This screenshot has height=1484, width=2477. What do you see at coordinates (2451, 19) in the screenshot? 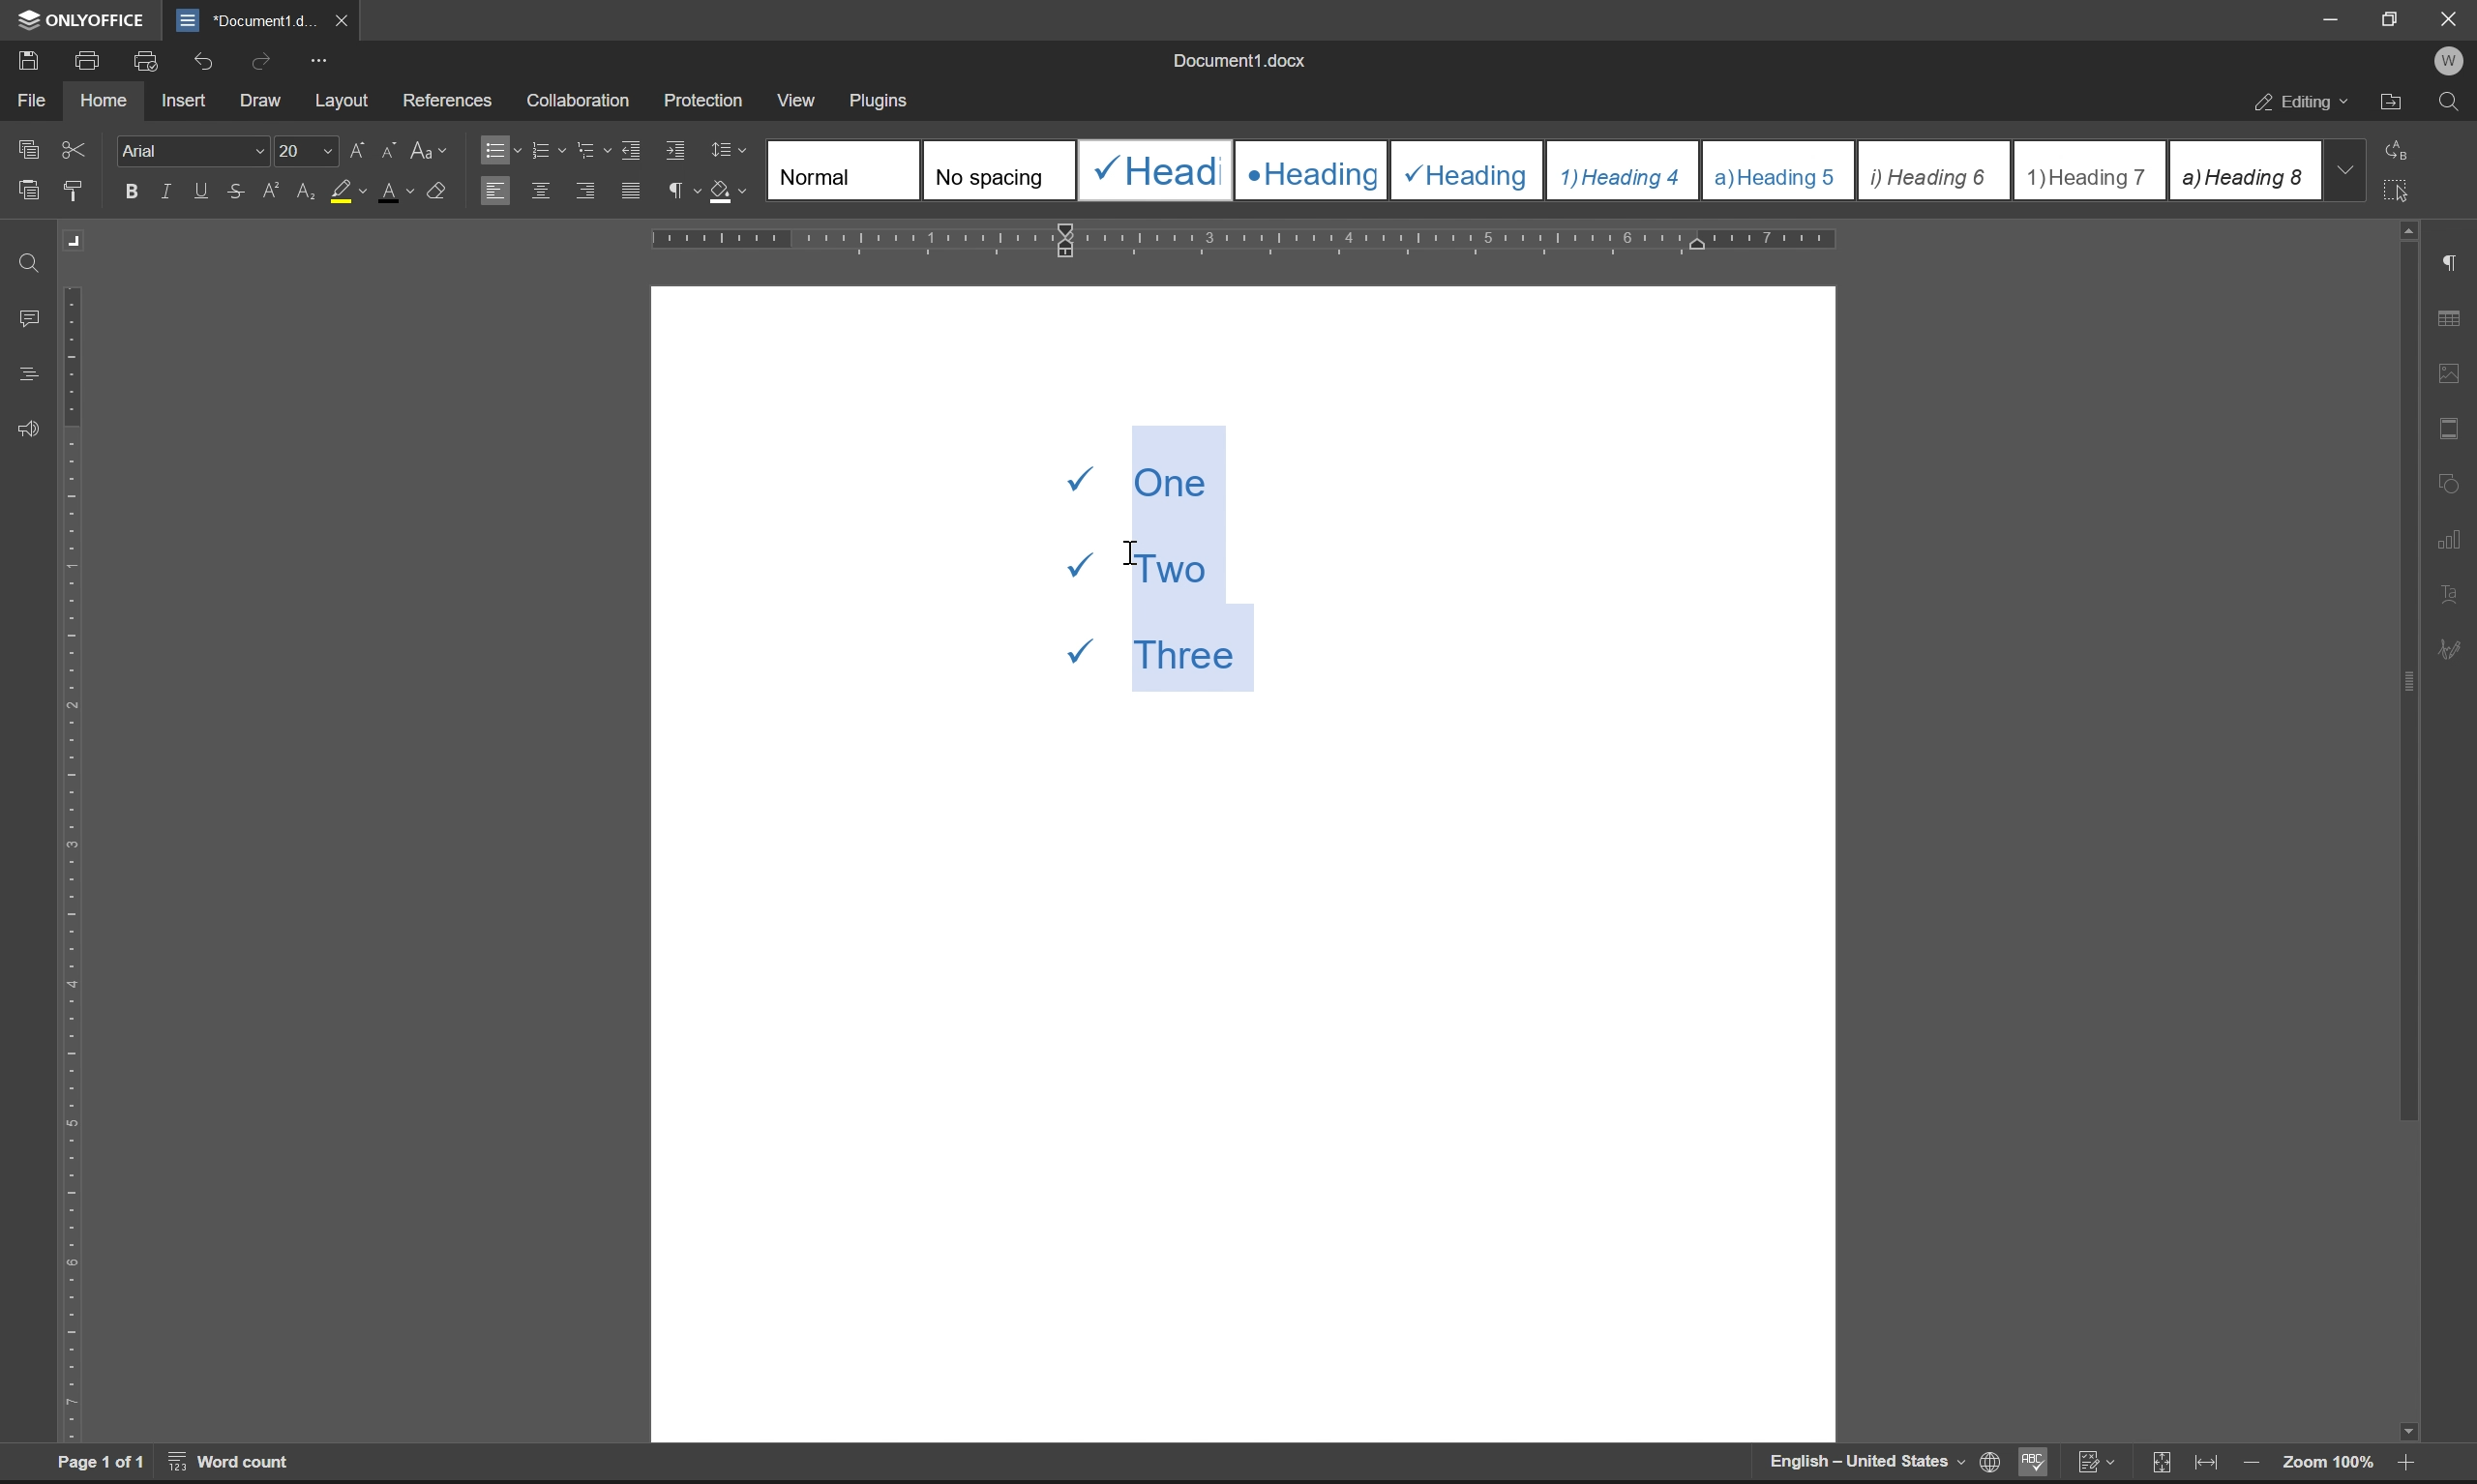
I see `Close` at bounding box center [2451, 19].